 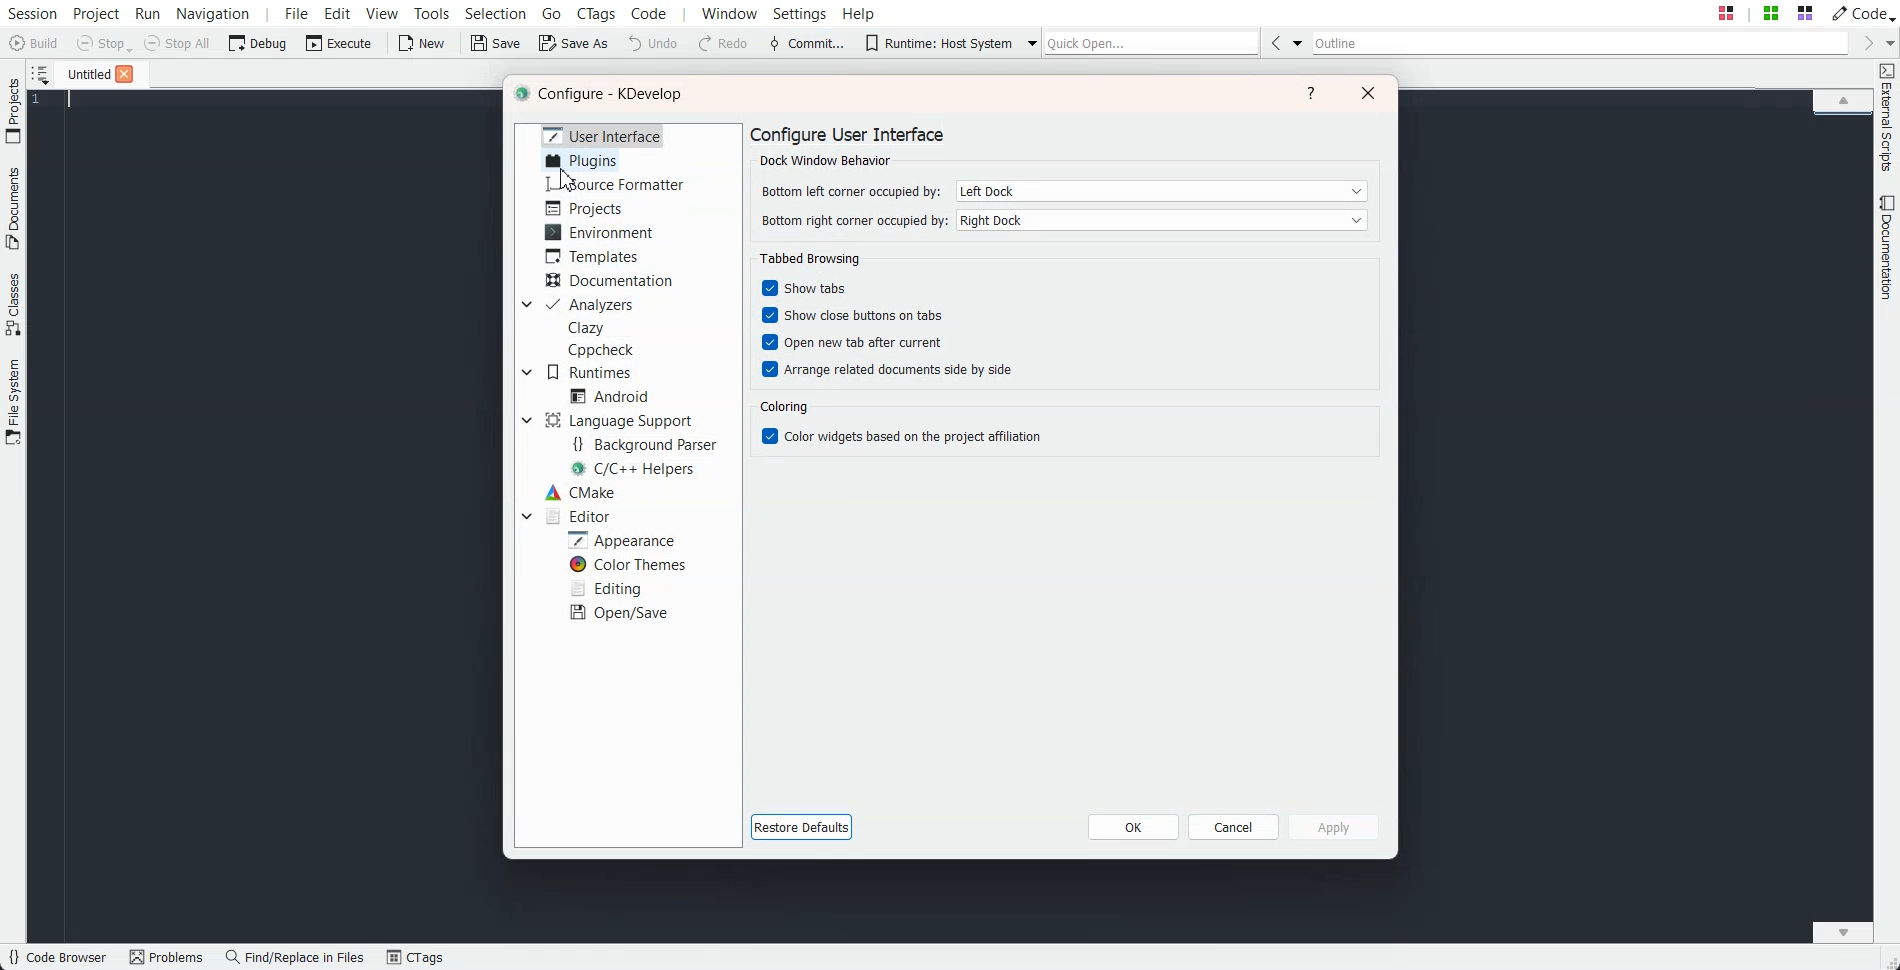 What do you see at coordinates (620, 539) in the screenshot?
I see `Appearance` at bounding box center [620, 539].